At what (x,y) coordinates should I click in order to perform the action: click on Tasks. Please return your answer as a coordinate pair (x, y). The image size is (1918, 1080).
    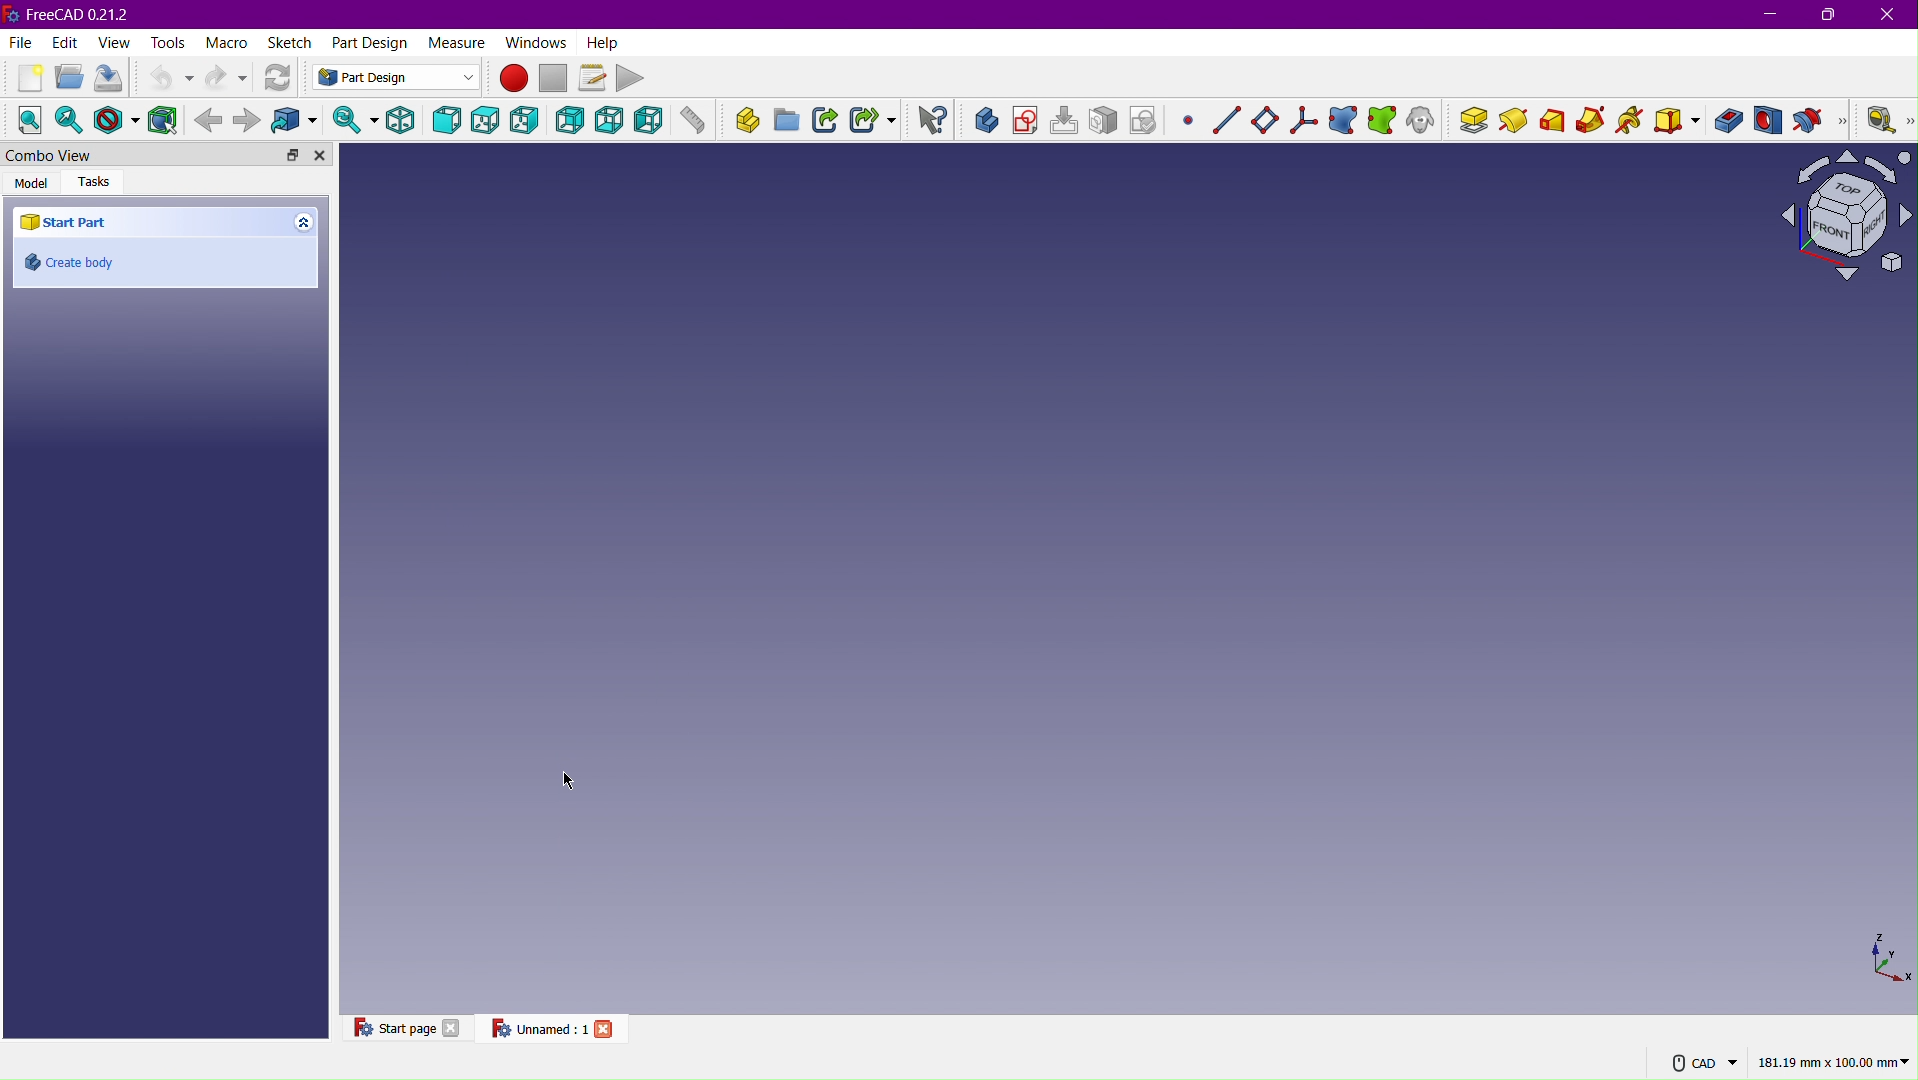
    Looking at the image, I should click on (99, 181).